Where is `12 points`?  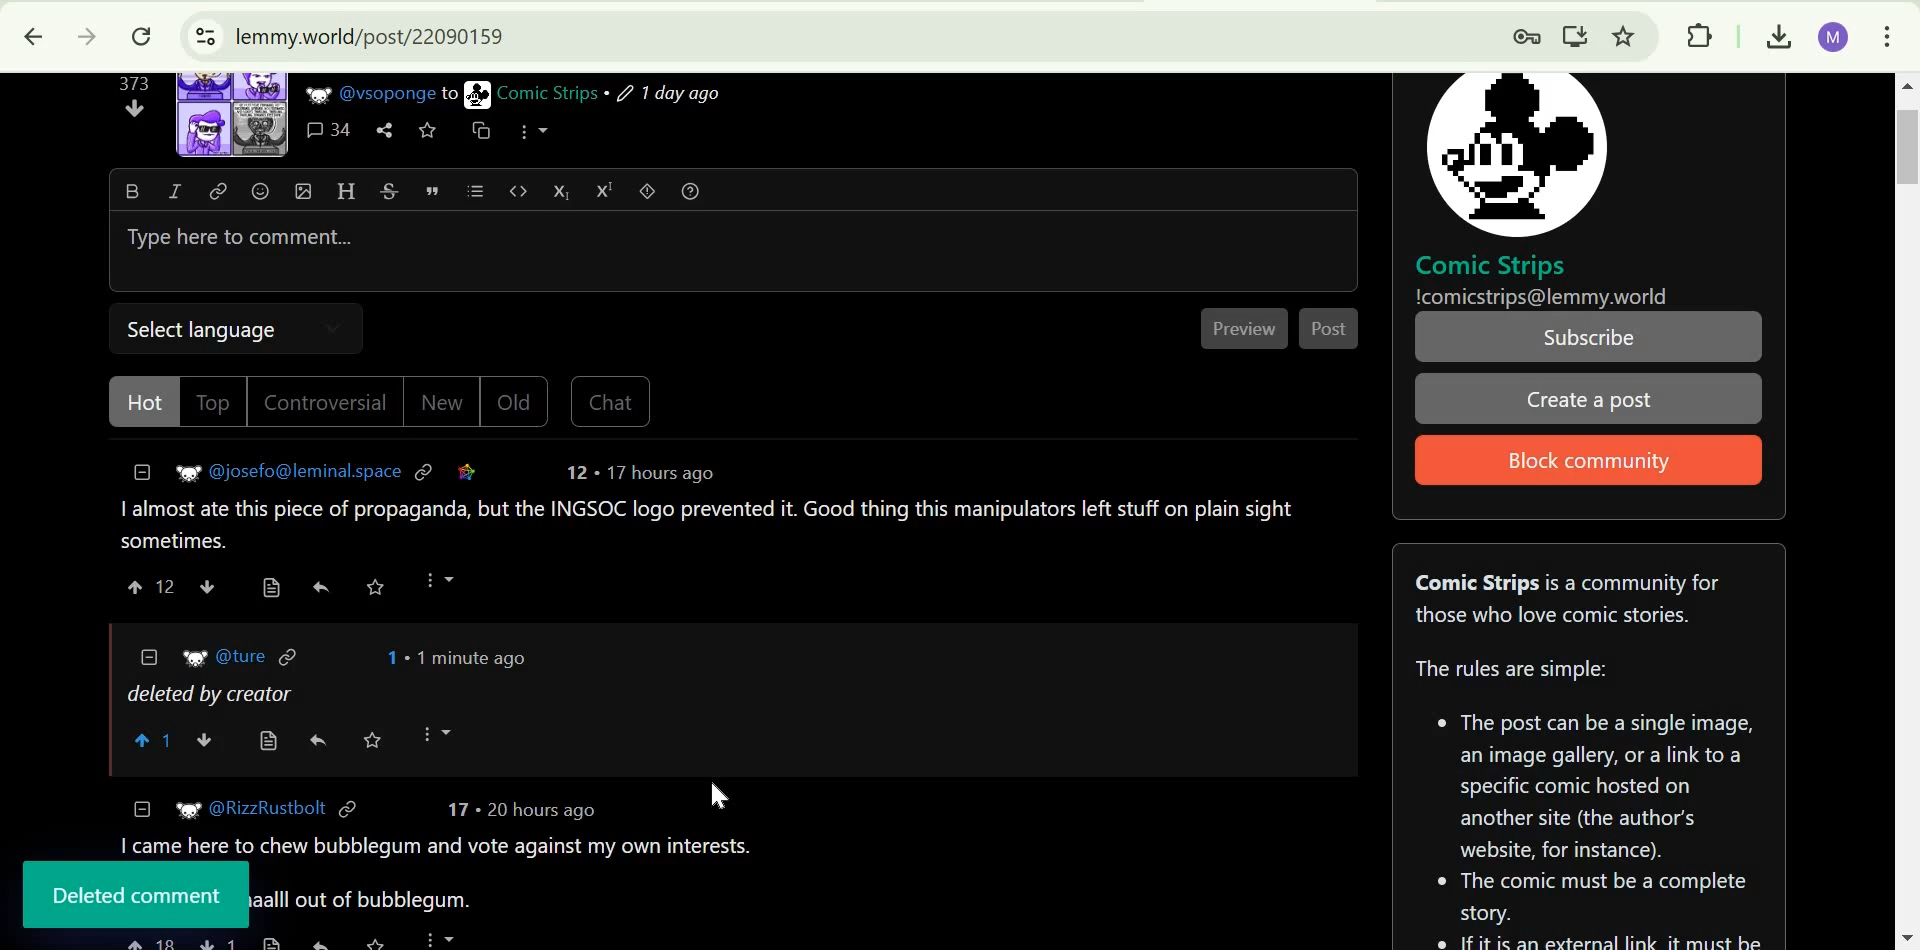 12 points is located at coordinates (576, 472).